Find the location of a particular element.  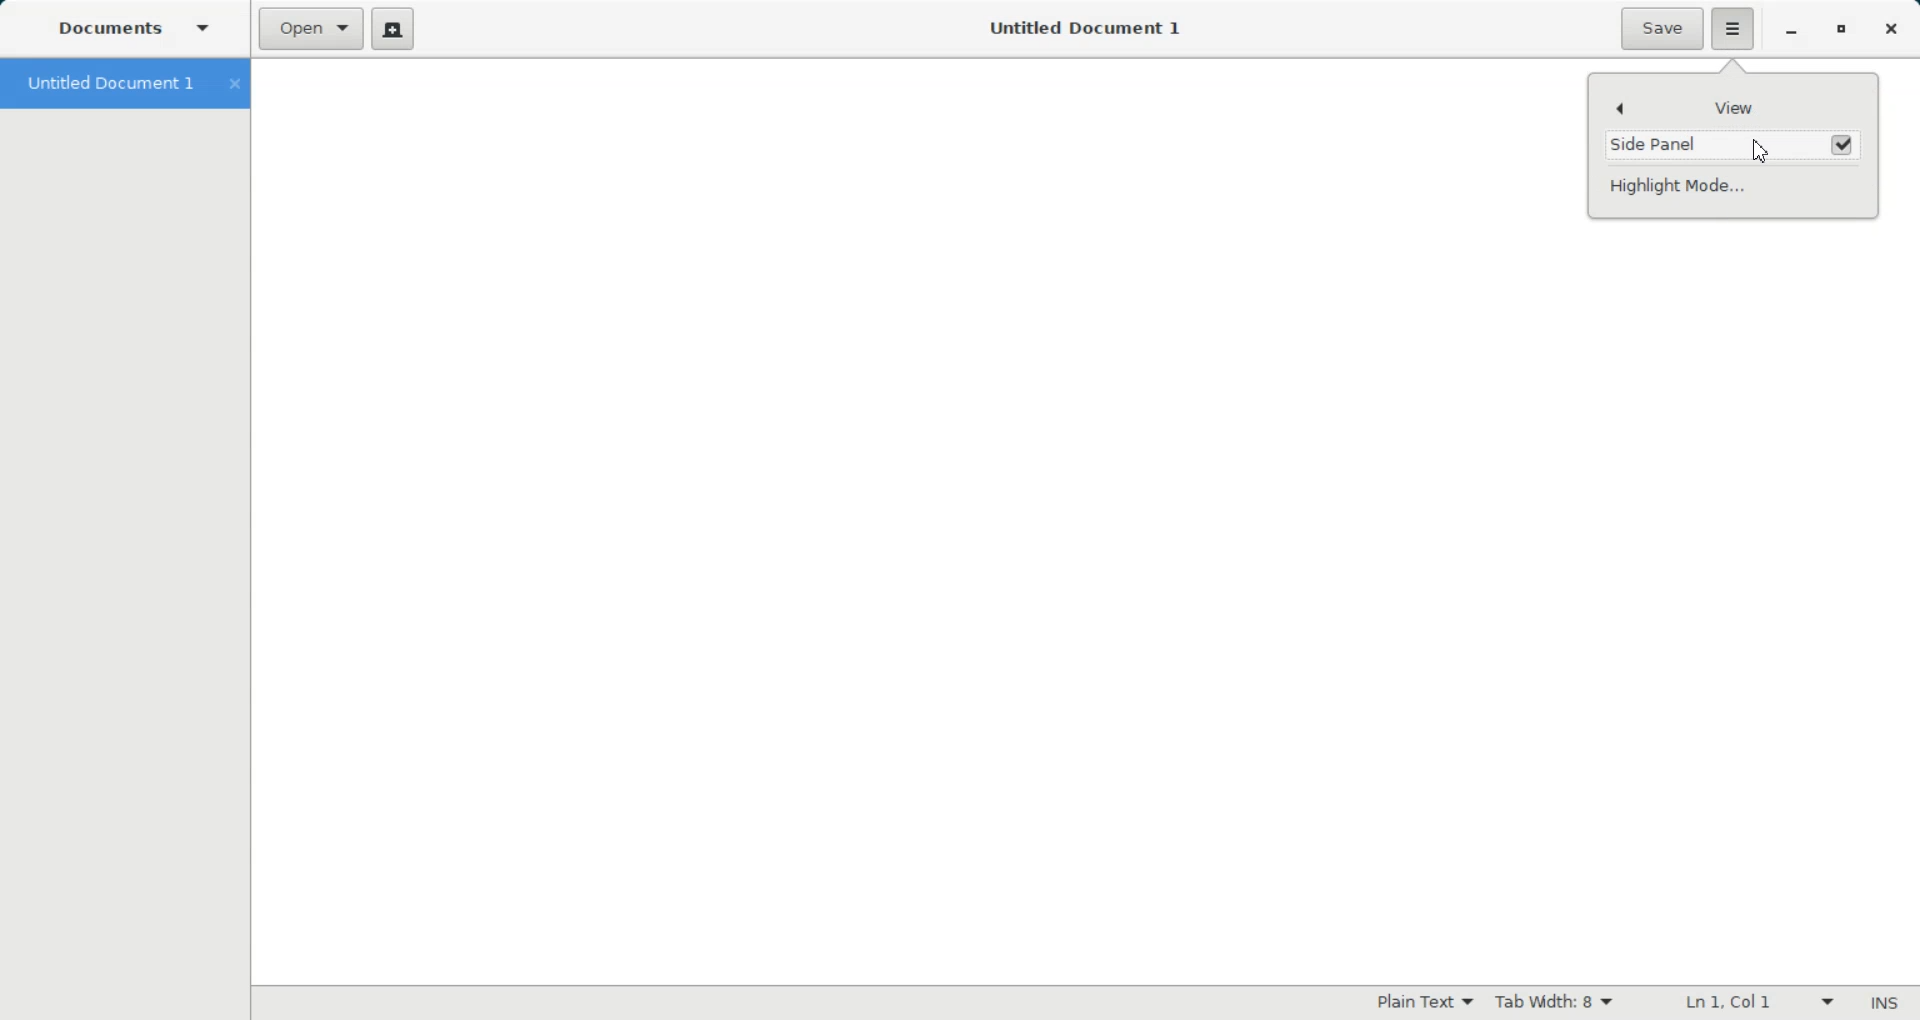

Back is located at coordinates (1623, 108).